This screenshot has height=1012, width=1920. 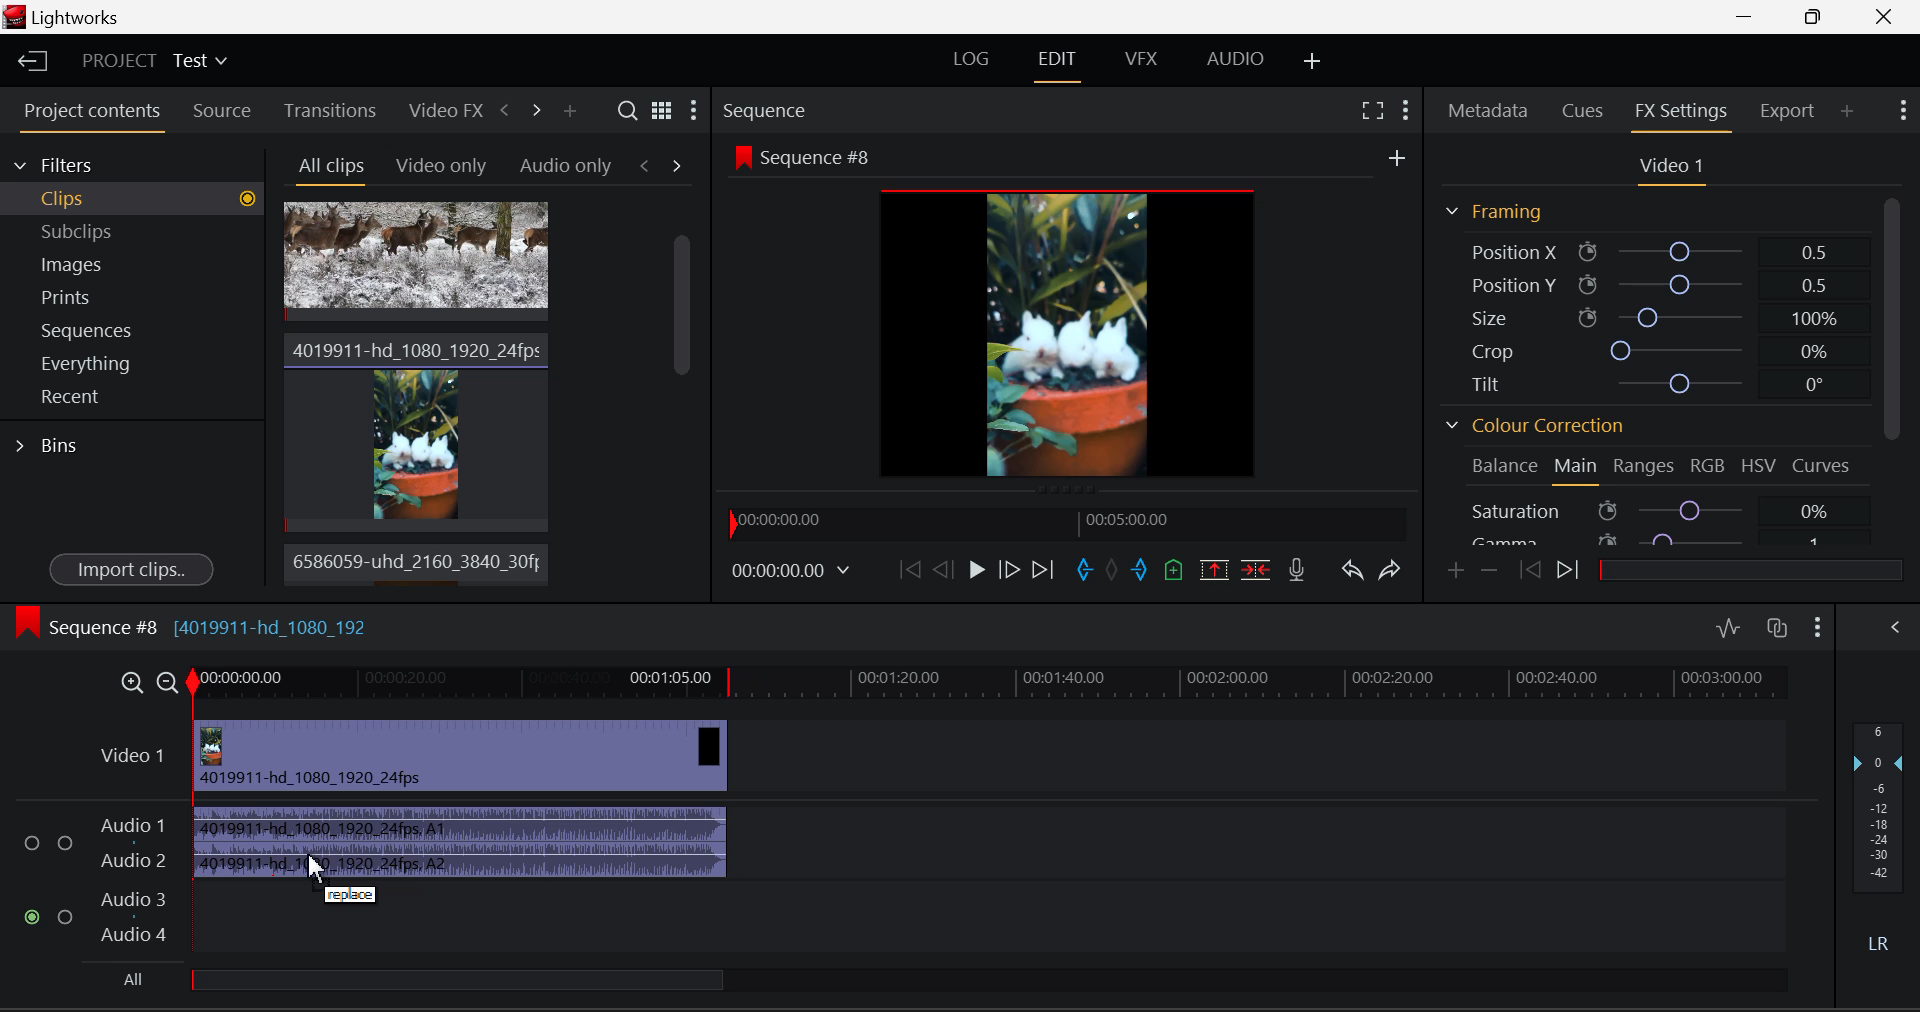 What do you see at coordinates (411, 562) in the screenshot?
I see `6586059-uhd_2160_3849_30fp` at bounding box center [411, 562].